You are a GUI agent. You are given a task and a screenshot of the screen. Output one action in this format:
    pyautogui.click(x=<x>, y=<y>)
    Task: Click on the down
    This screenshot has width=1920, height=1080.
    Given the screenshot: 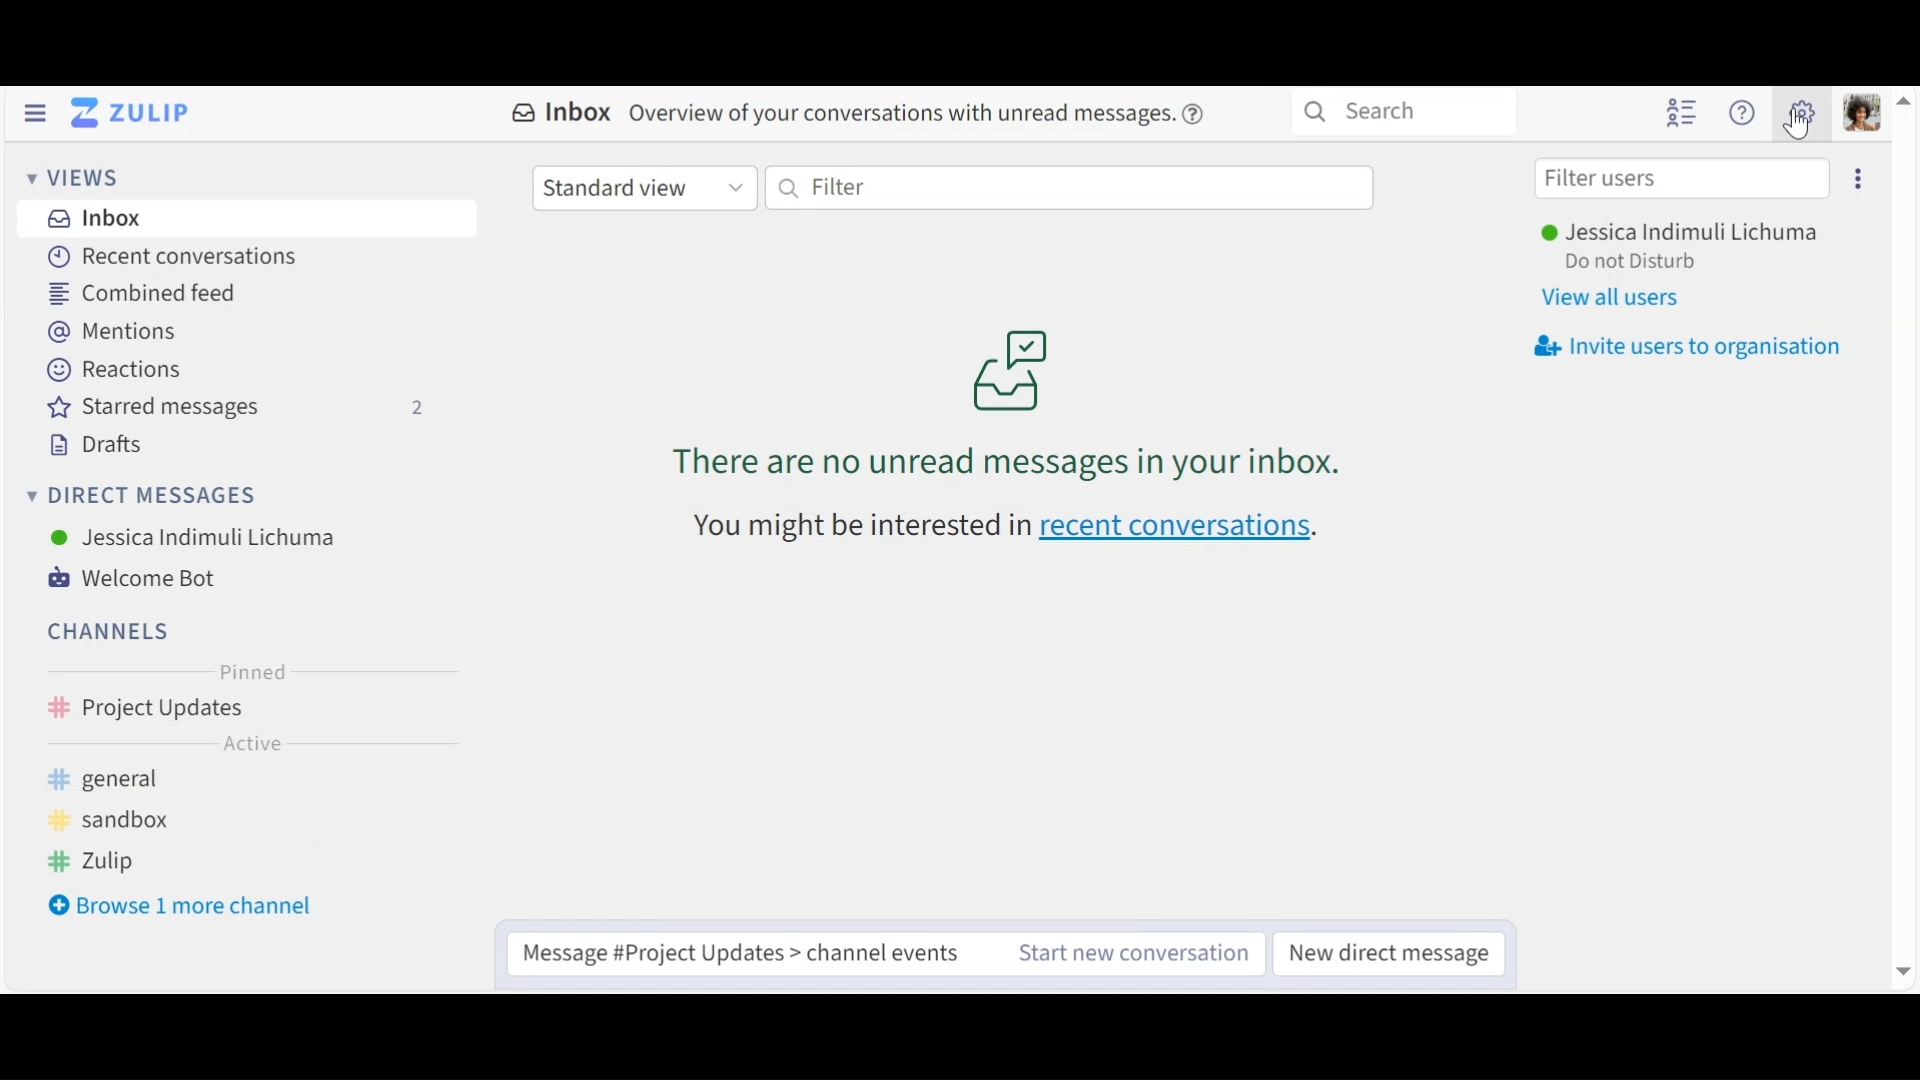 What is the action you would take?
    pyautogui.click(x=1901, y=971)
    